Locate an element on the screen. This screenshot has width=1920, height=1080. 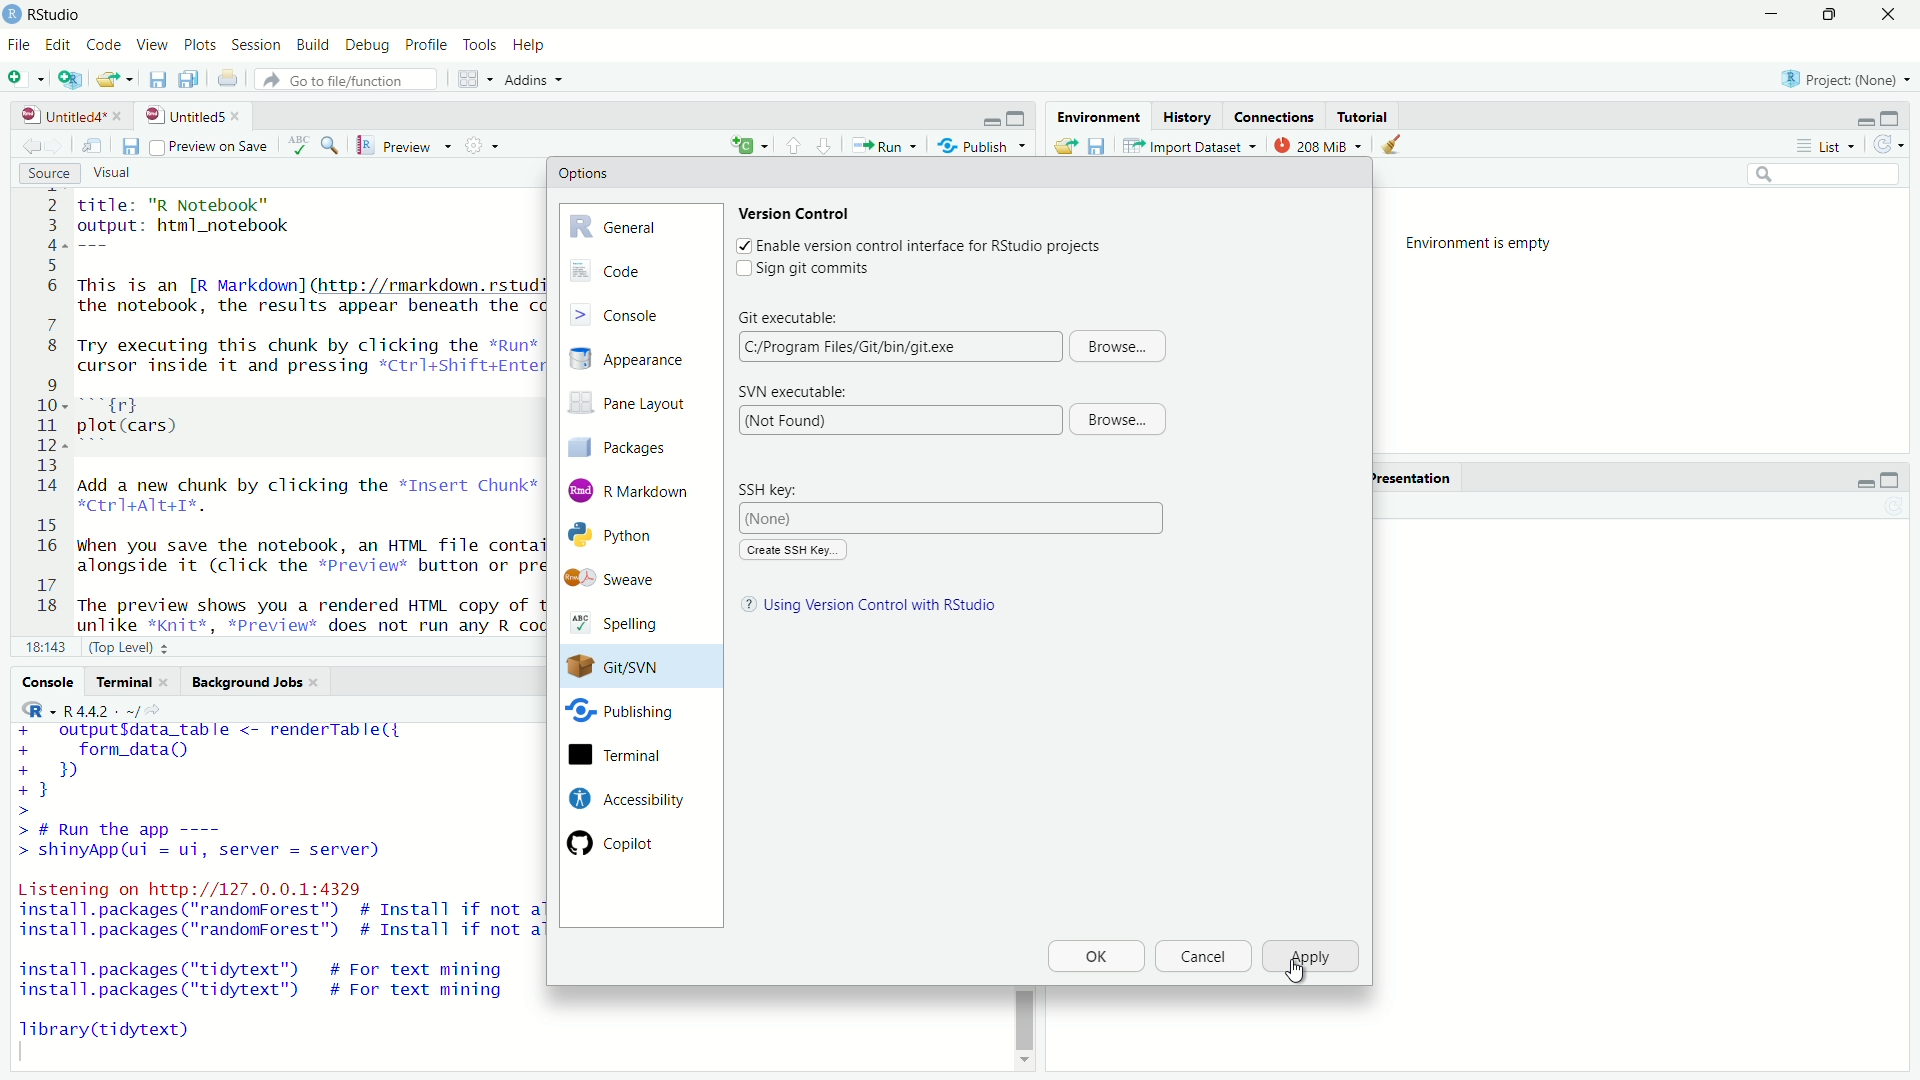
Terminal is located at coordinates (623, 756).